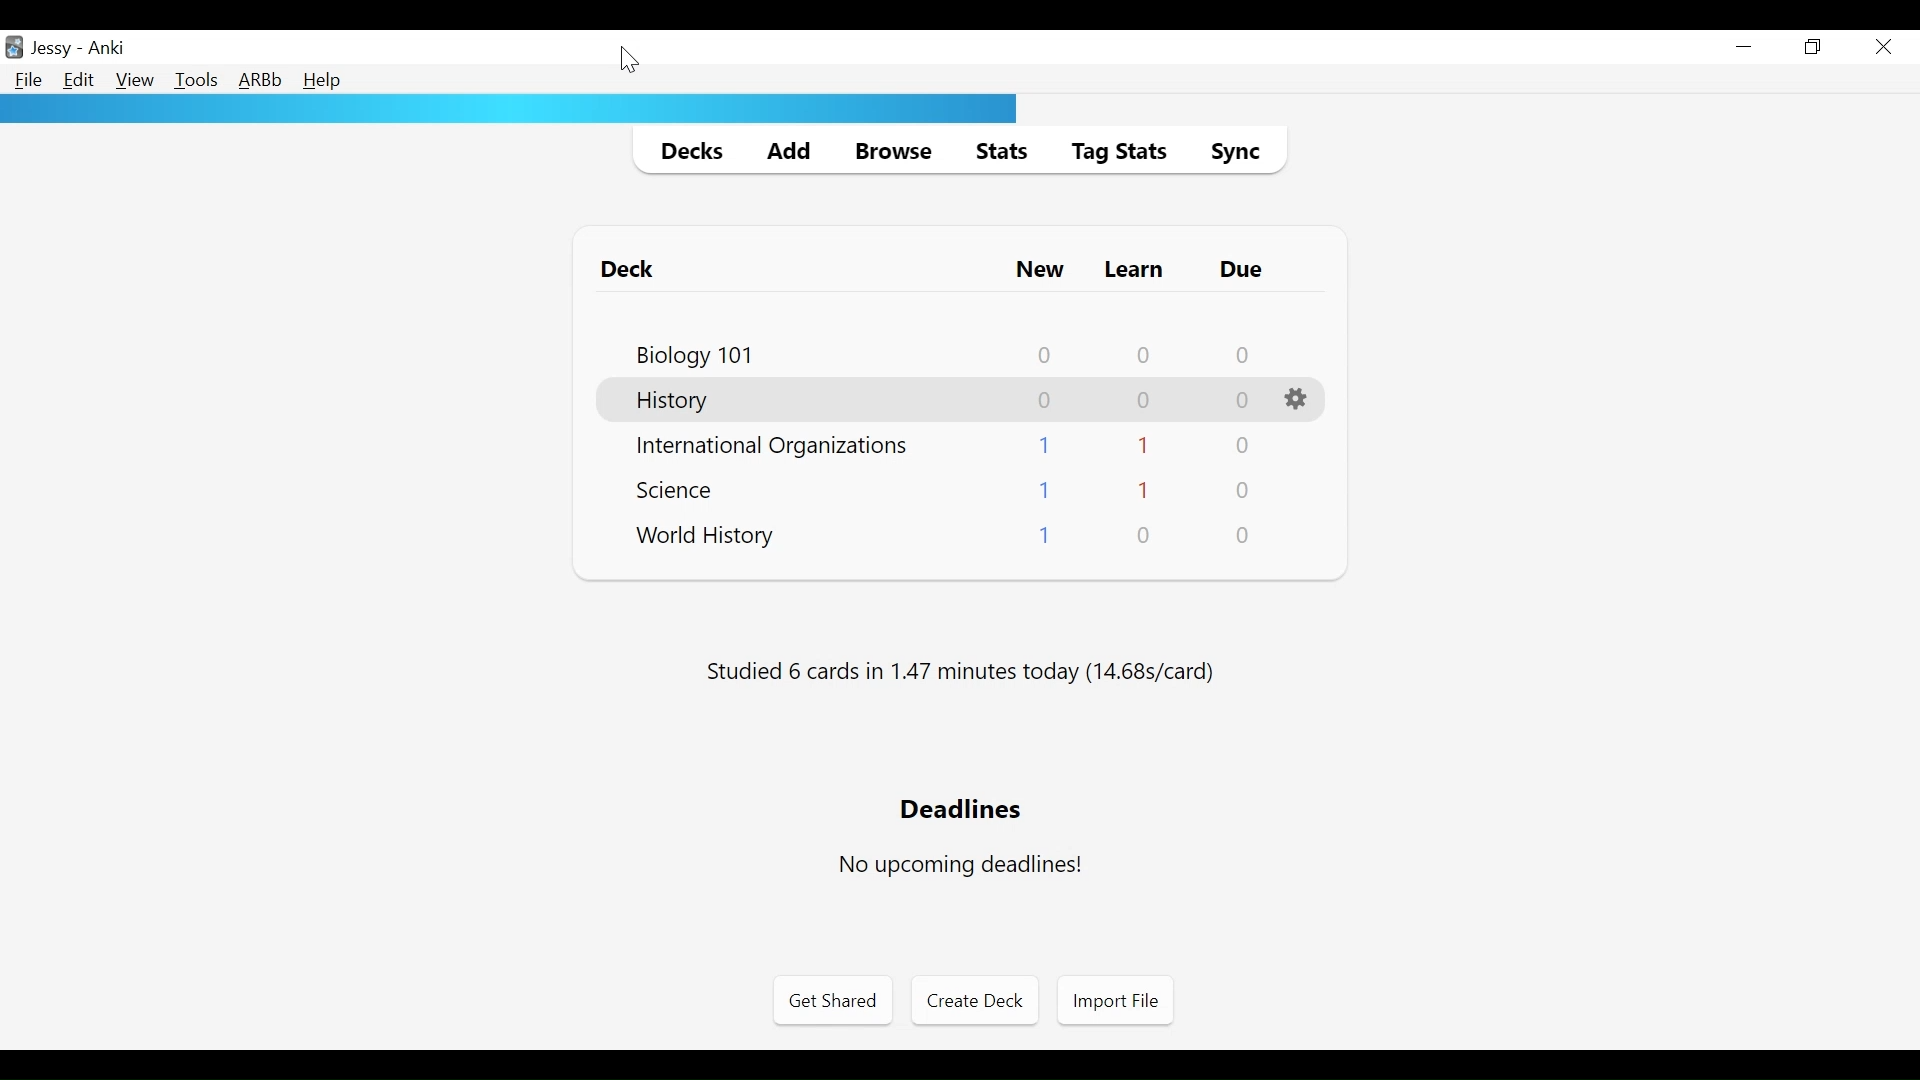 This screenshot has height=1080, width=1920. I want to click on Tag Stats, so click(1118, 152).